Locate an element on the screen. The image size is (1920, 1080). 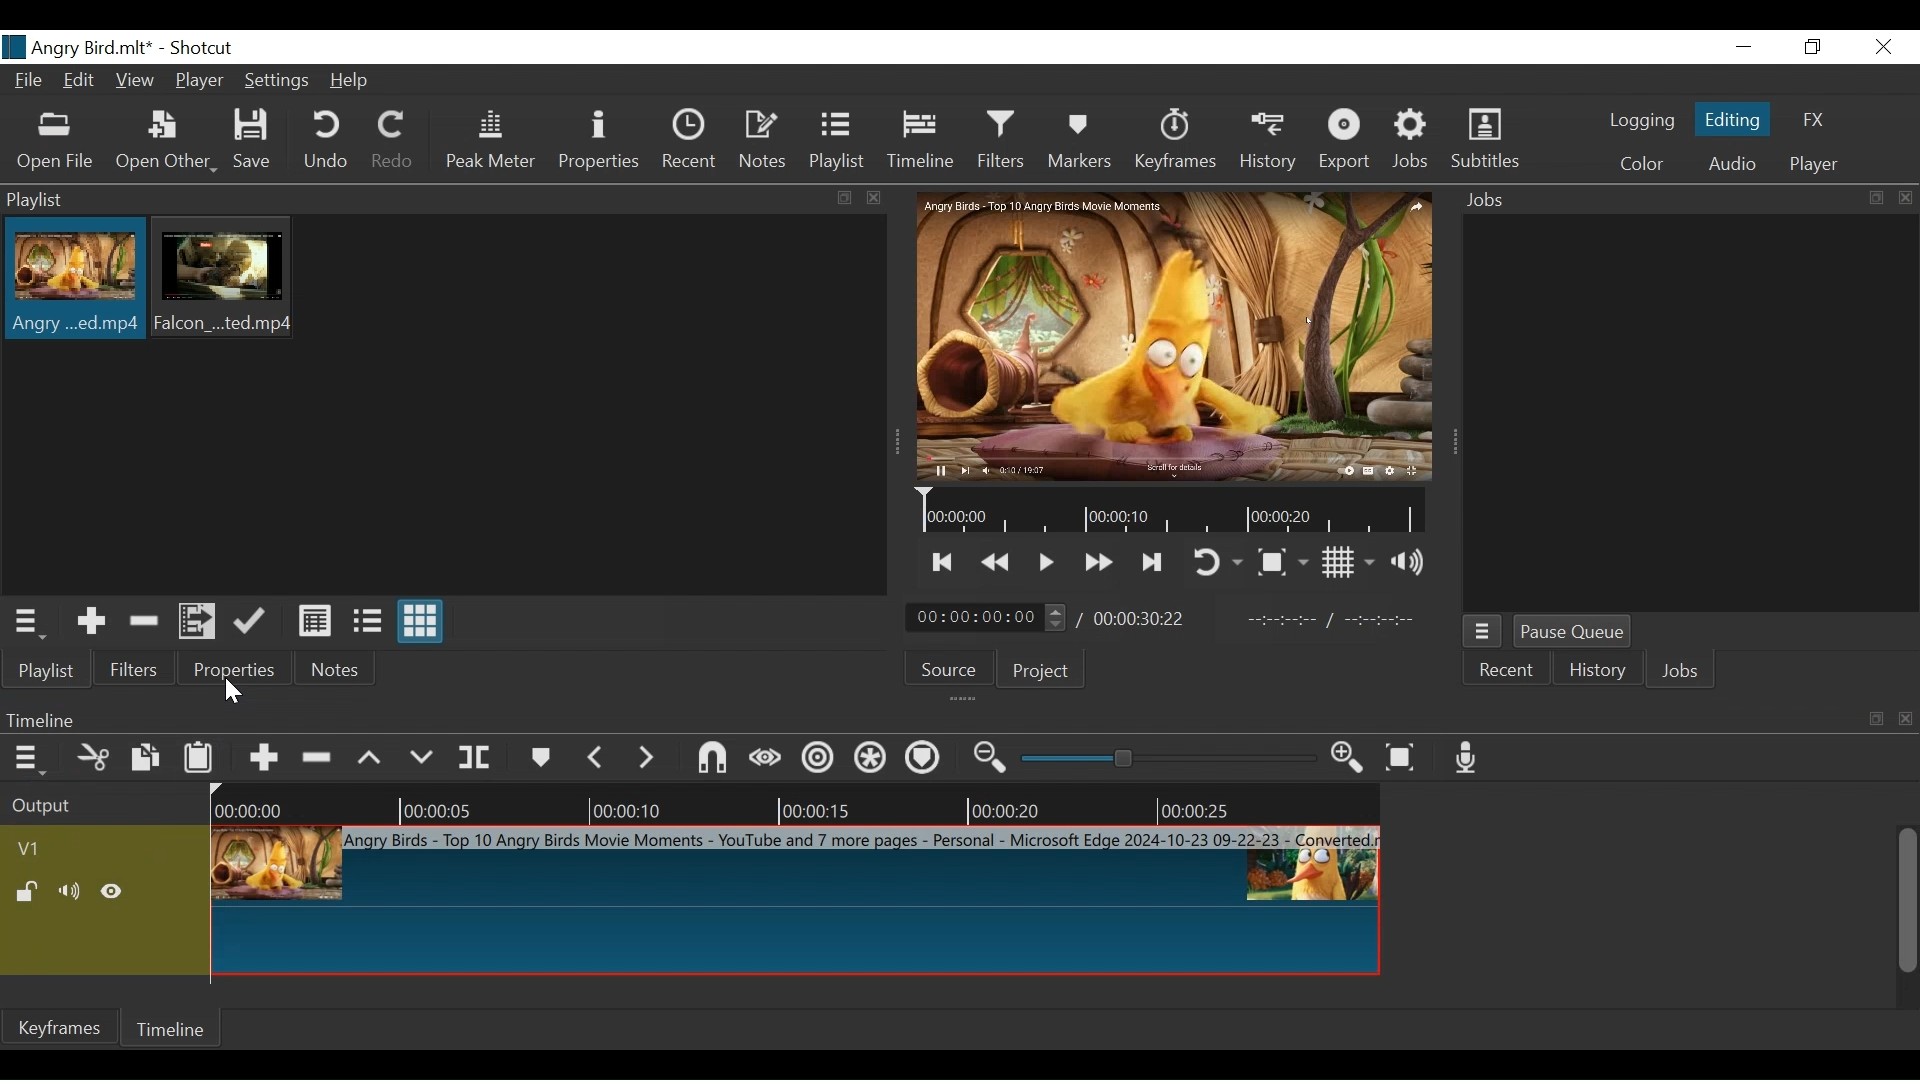
Update is located at coordinates (254, 621).